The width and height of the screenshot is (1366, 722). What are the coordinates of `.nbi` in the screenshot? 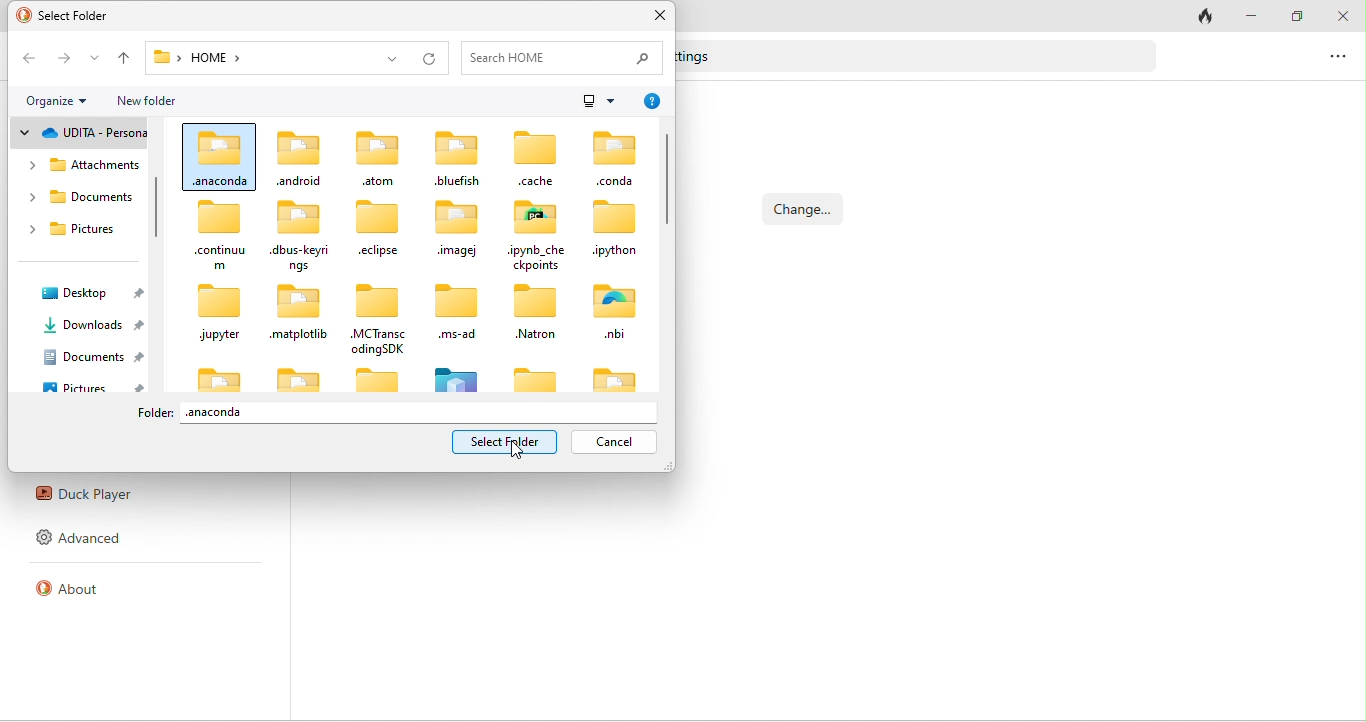 It's located at (615, 311).